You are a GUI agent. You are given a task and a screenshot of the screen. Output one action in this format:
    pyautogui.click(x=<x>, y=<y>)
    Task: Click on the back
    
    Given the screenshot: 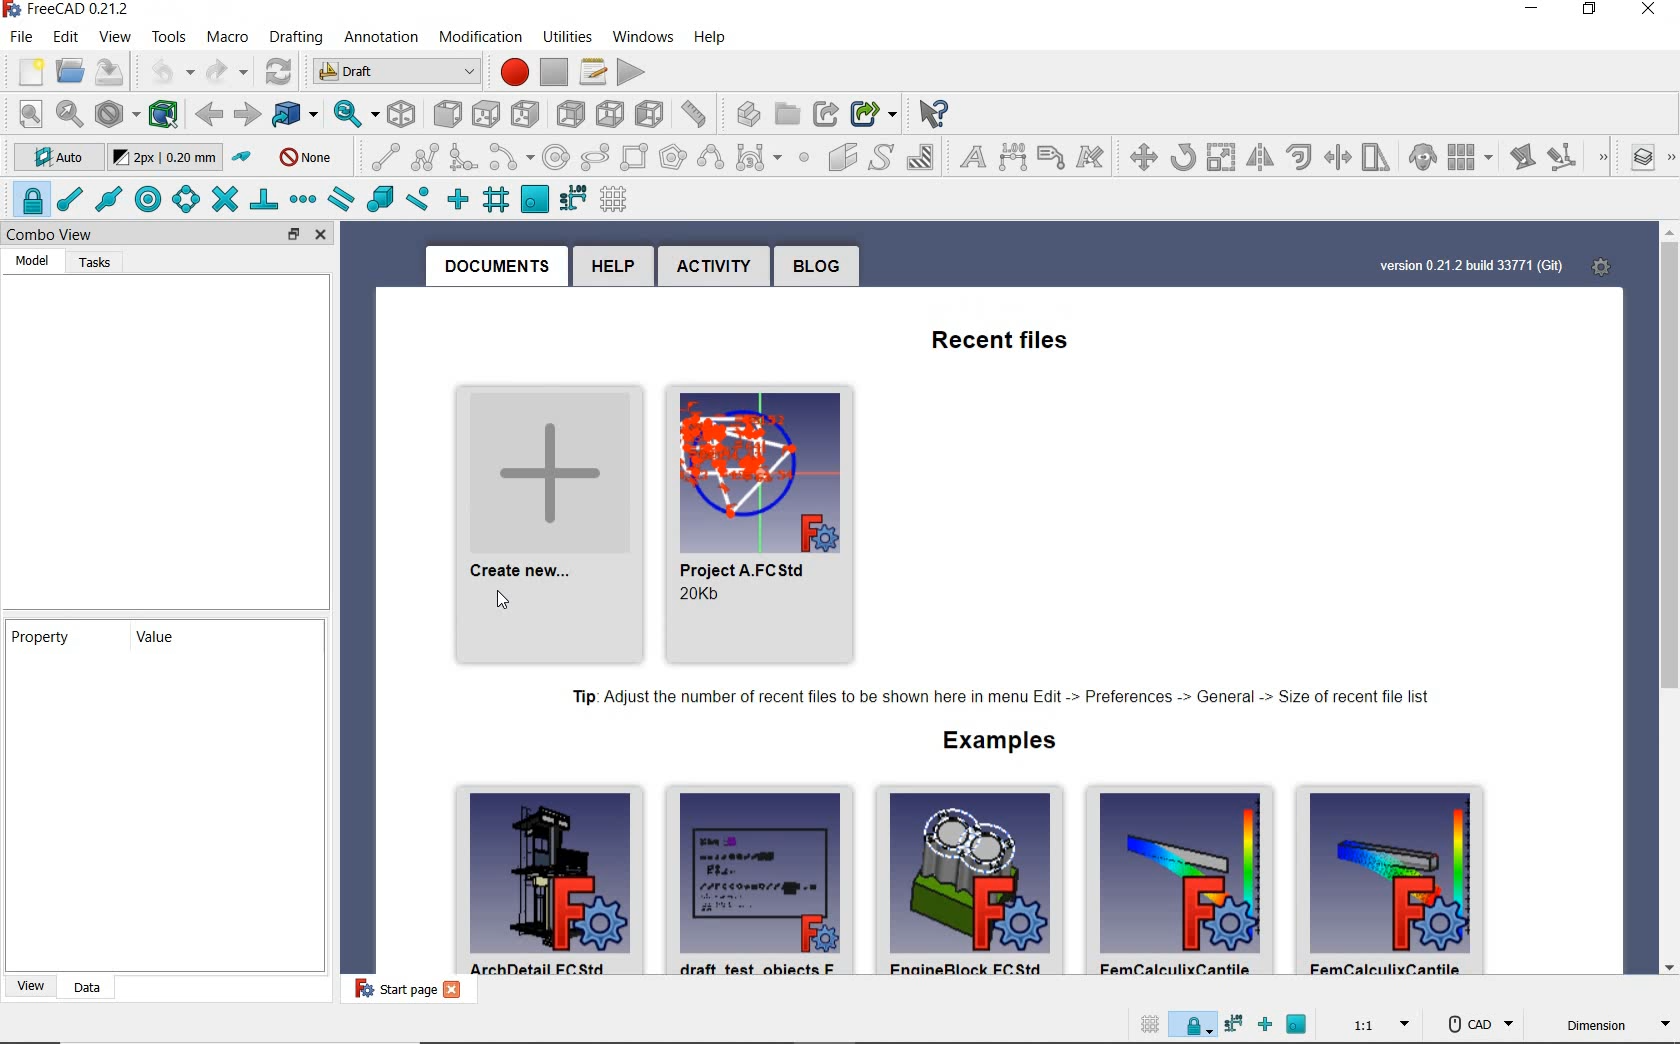 What is the action you would take?
    pyautogui.click(x=210, y=111)
    